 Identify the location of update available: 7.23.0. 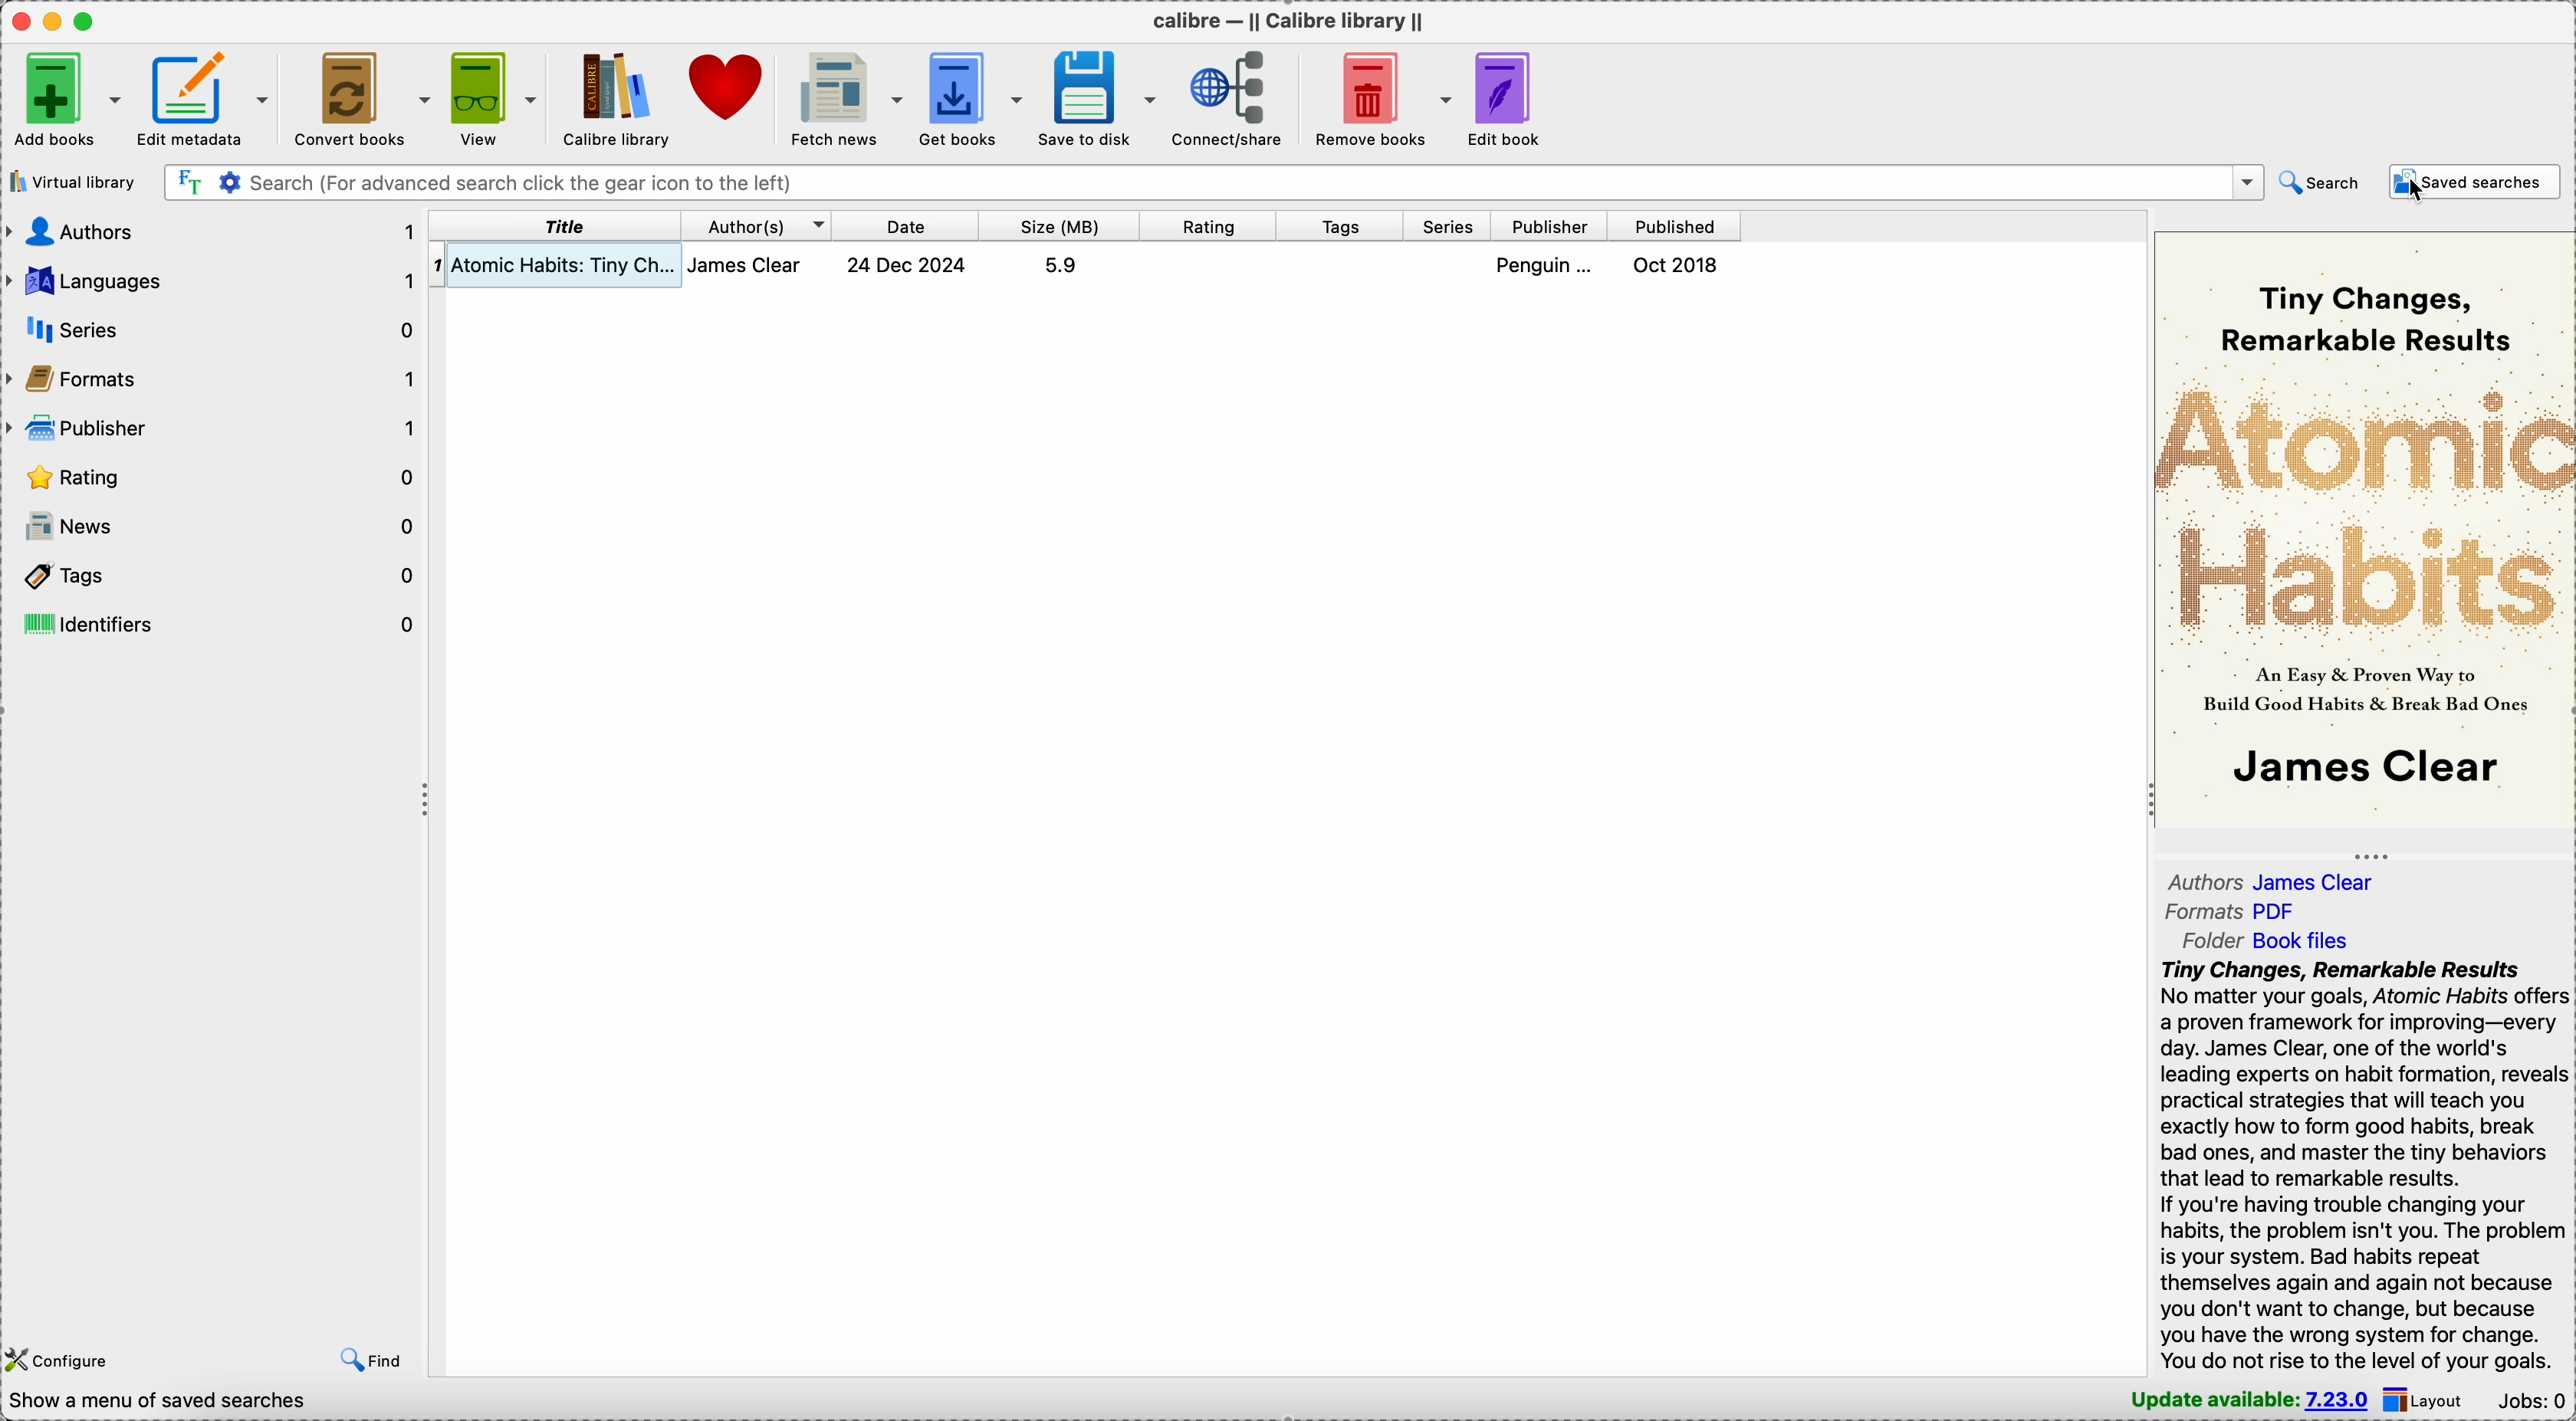
(2241, 1399).